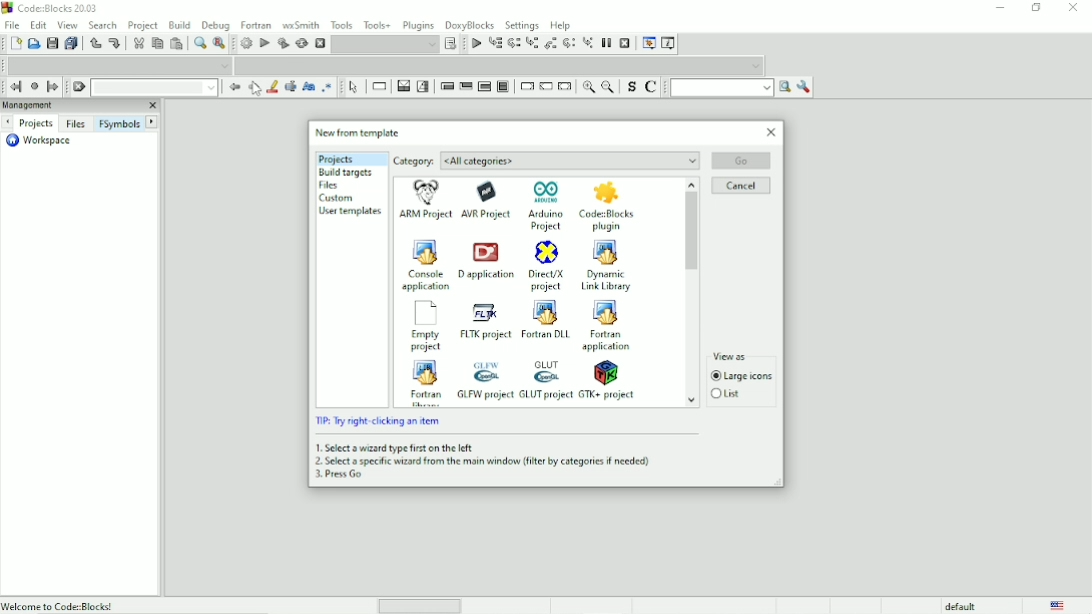 This screenshot has height=614, width=1092. Describe the element at coordinates (423, 86) in the screenshot. I see `Selection` at that location.